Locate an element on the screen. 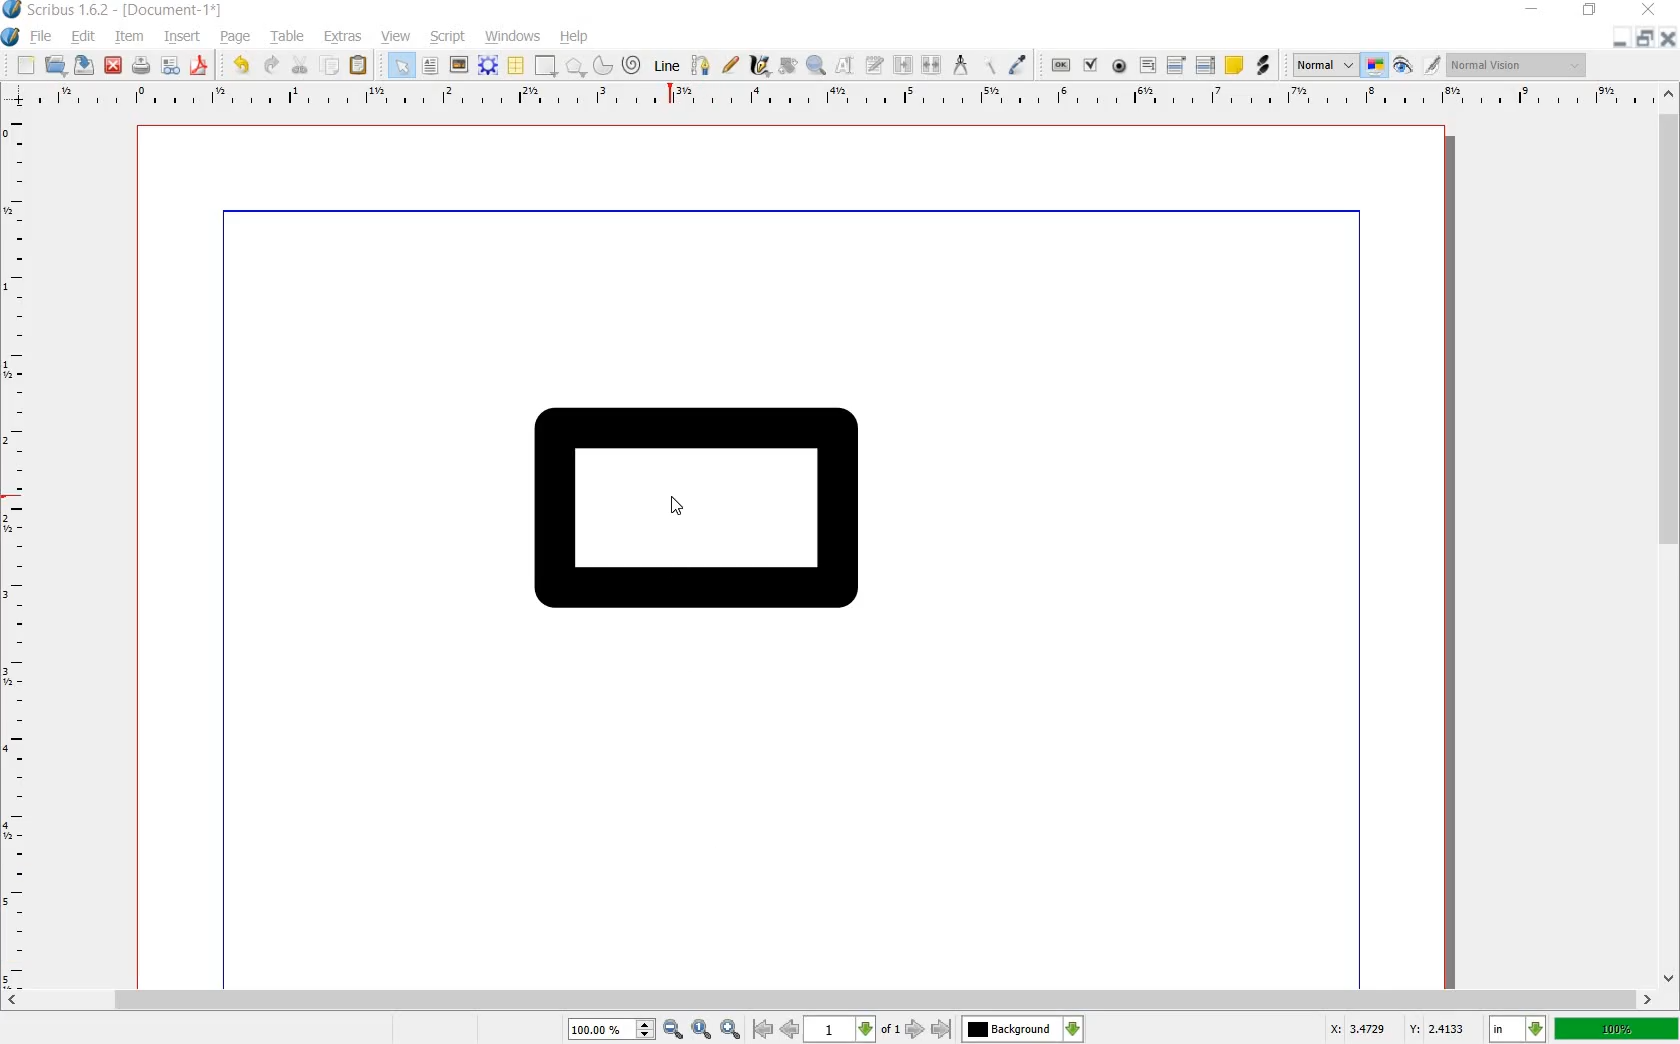  script is located at coordinates (446, 35).